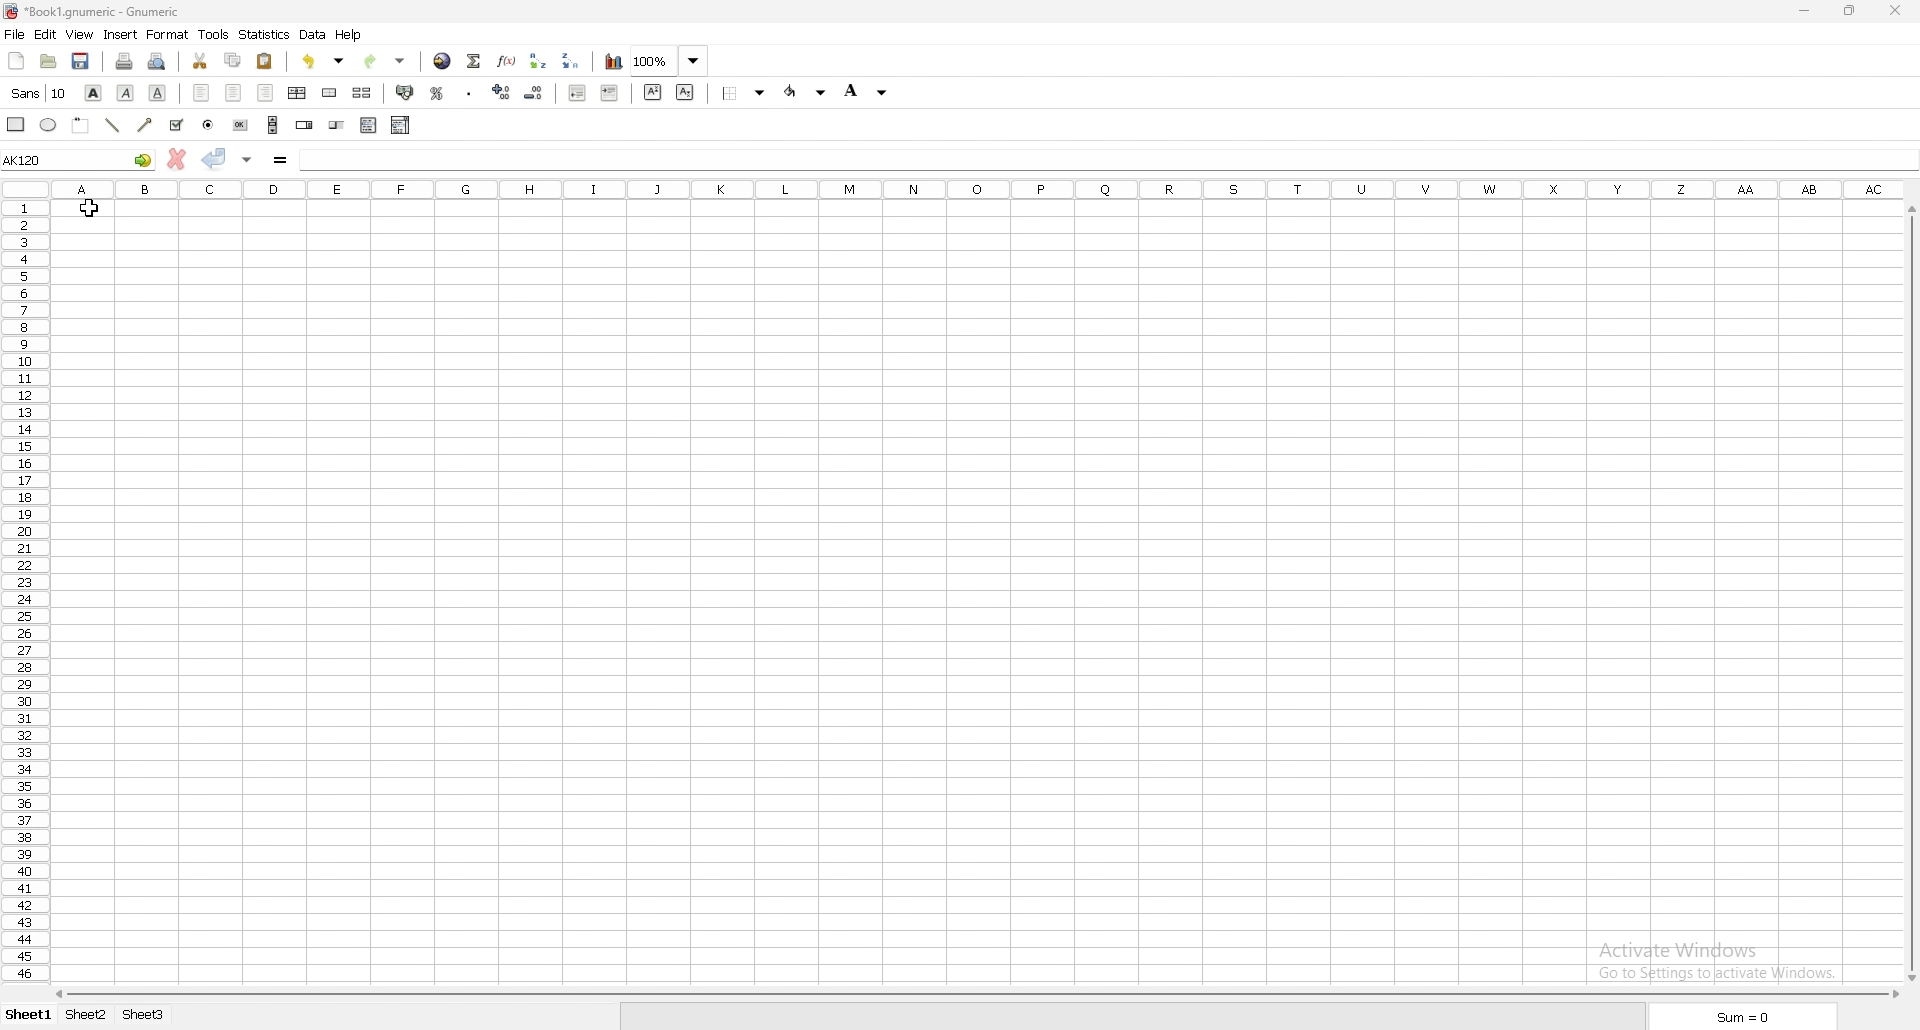 This screenshot has height=1030, width=1920. Describe the element at coordinates (92, 11) in the screenshot. I see `file name` at that location.